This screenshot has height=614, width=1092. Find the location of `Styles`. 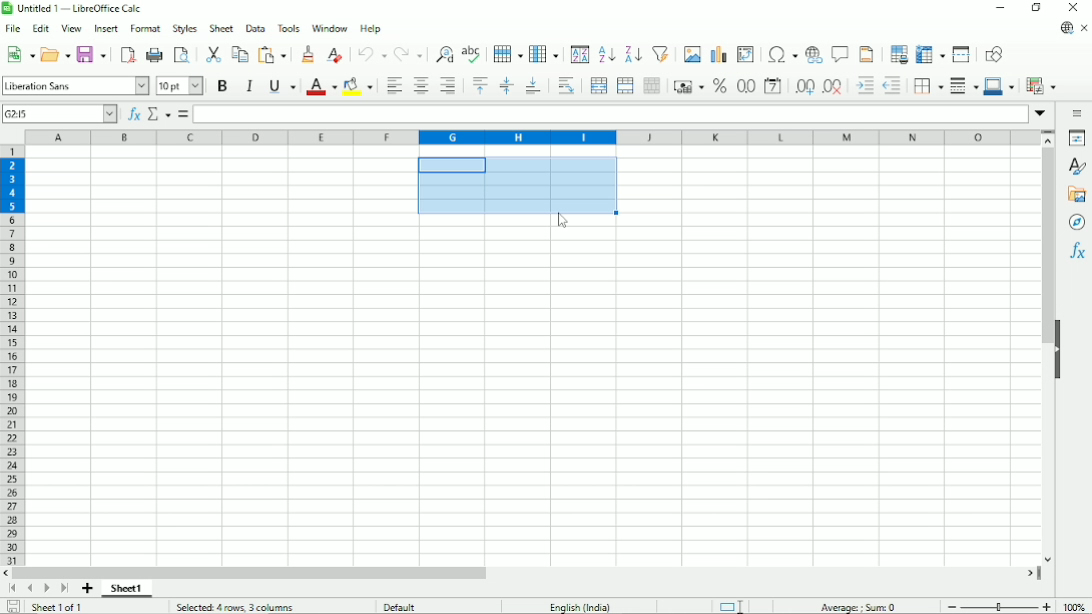

Styles is located at coordinates (1076, 167).